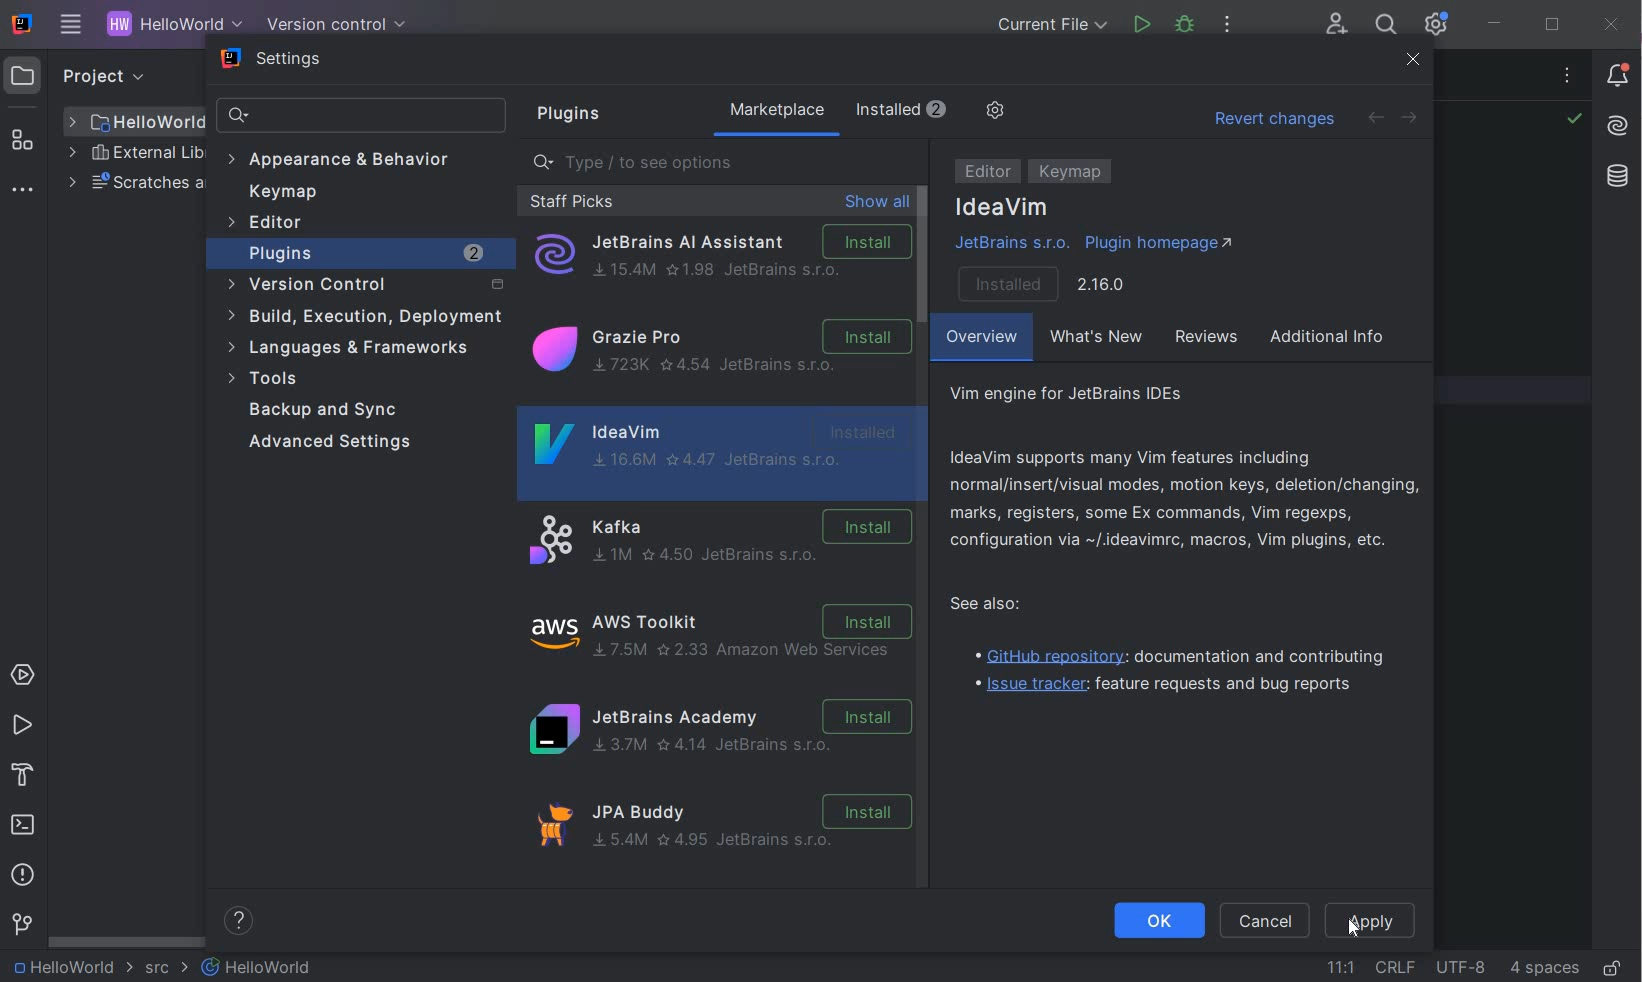 The height and width of the screenshot is (982, 1642). I want to click on help, so click(242, 921).